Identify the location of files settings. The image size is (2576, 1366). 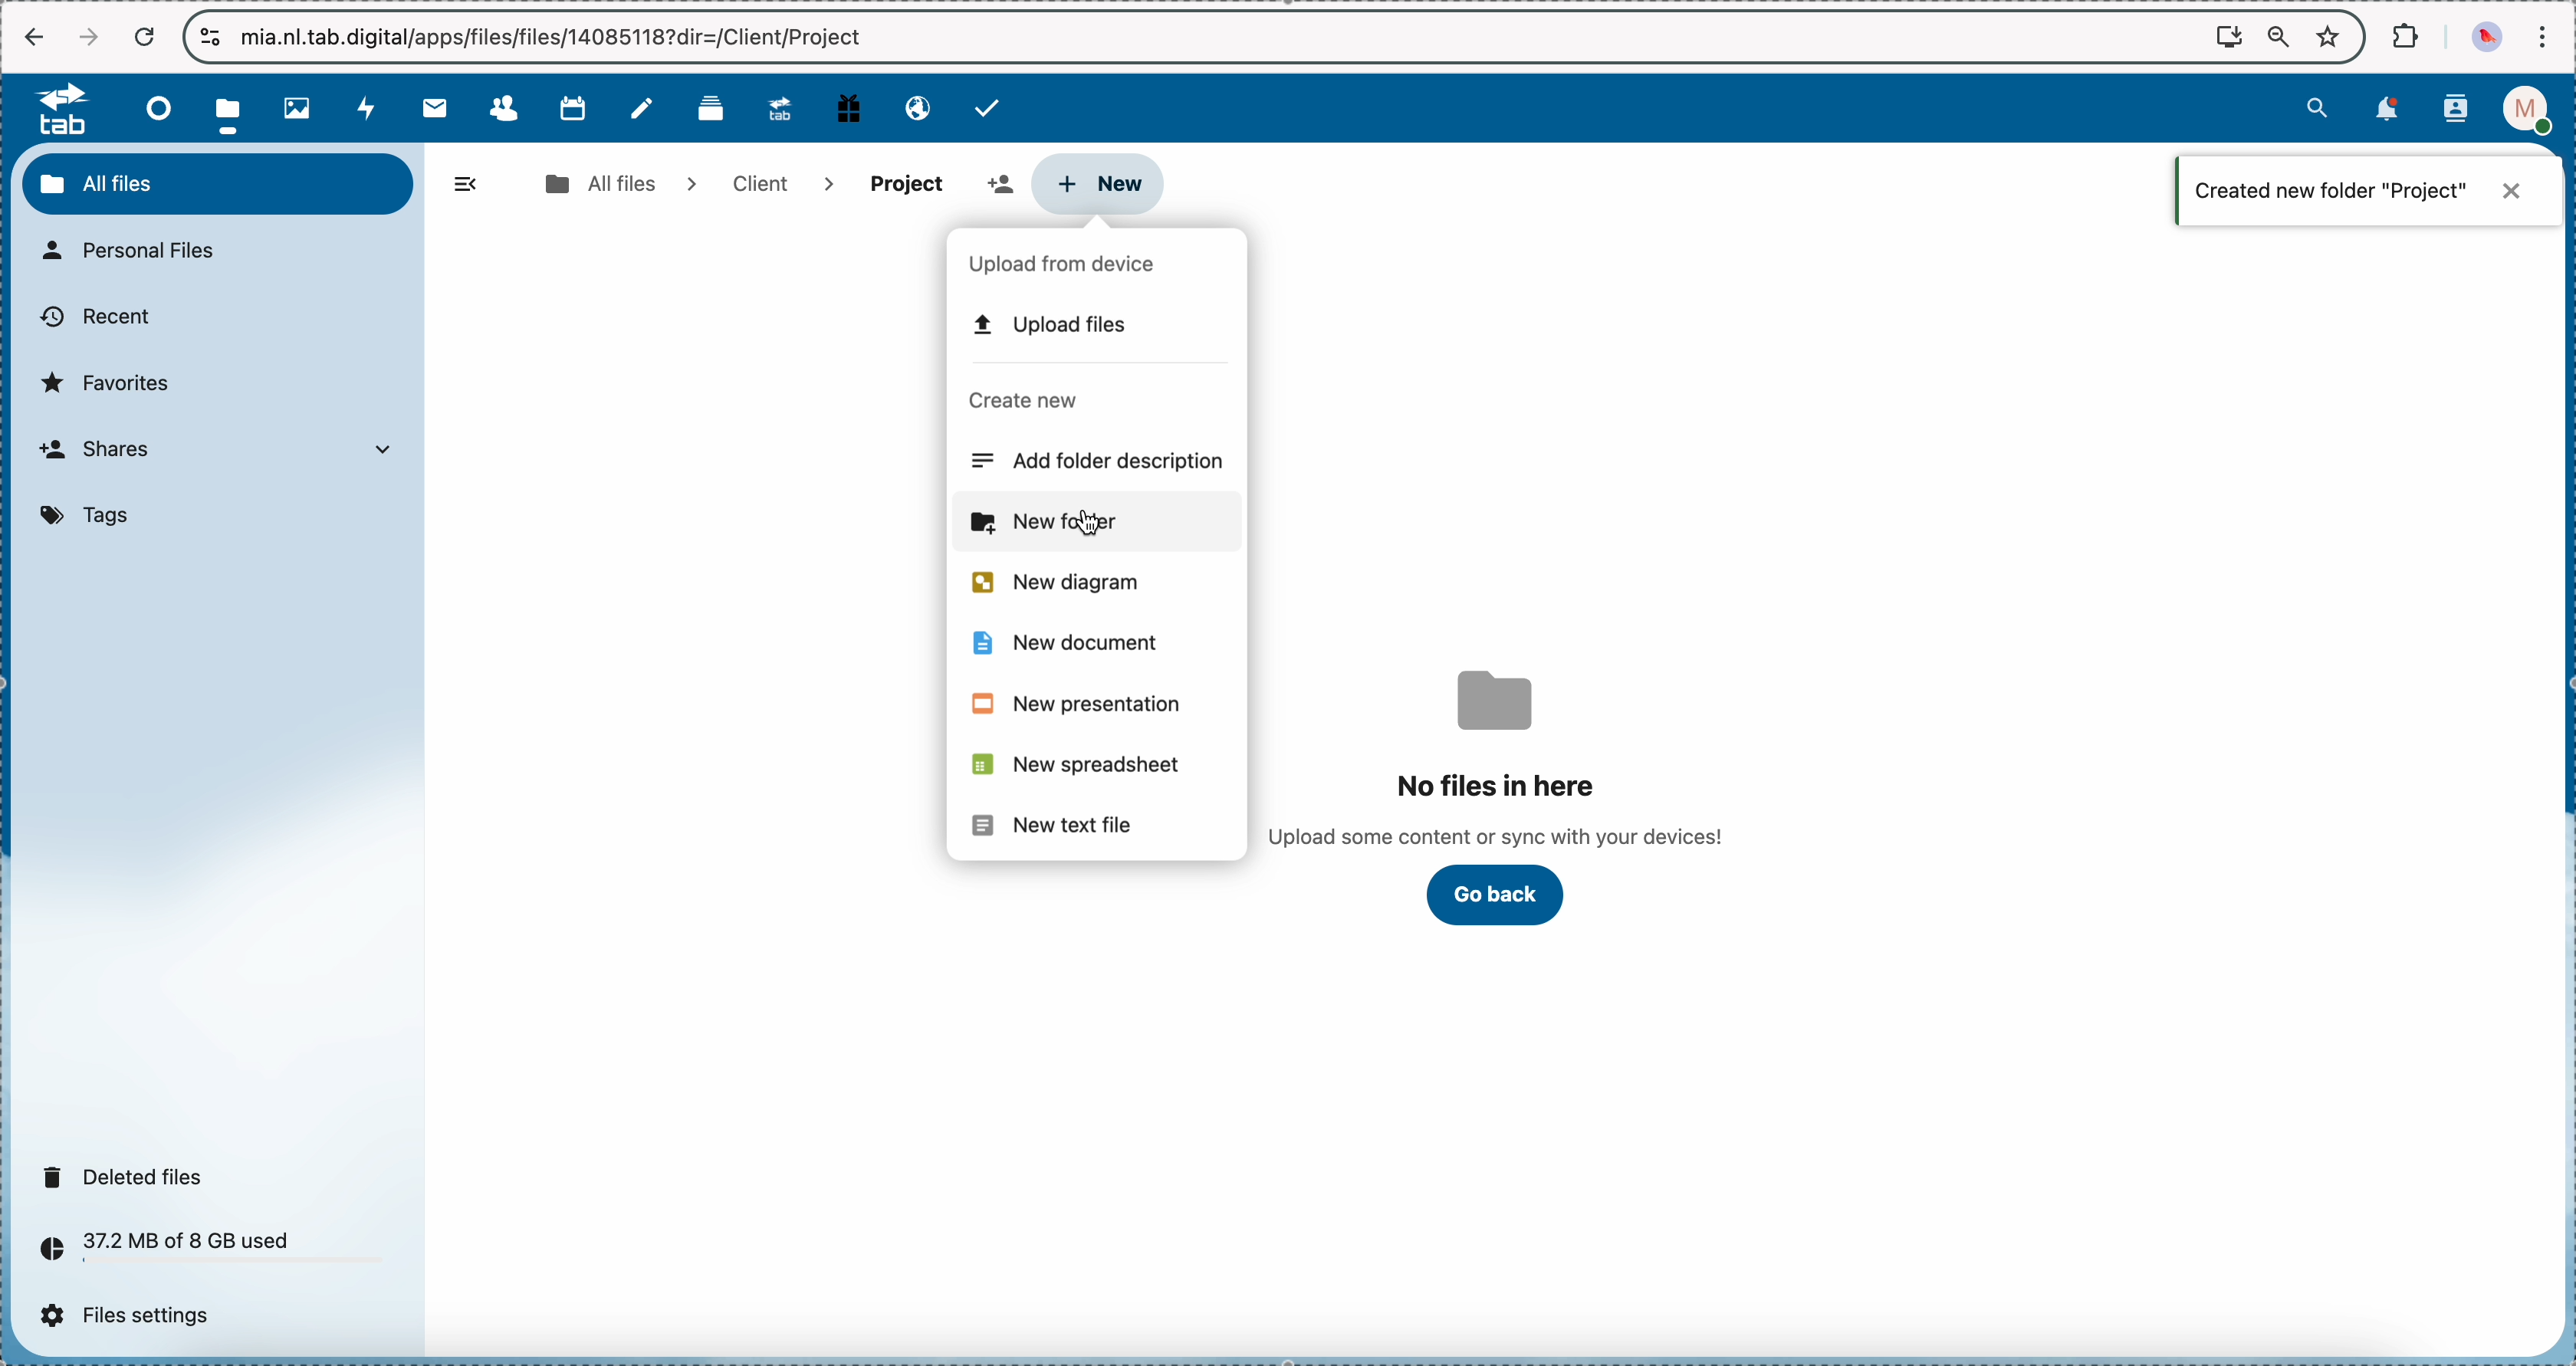
(135, 1316).